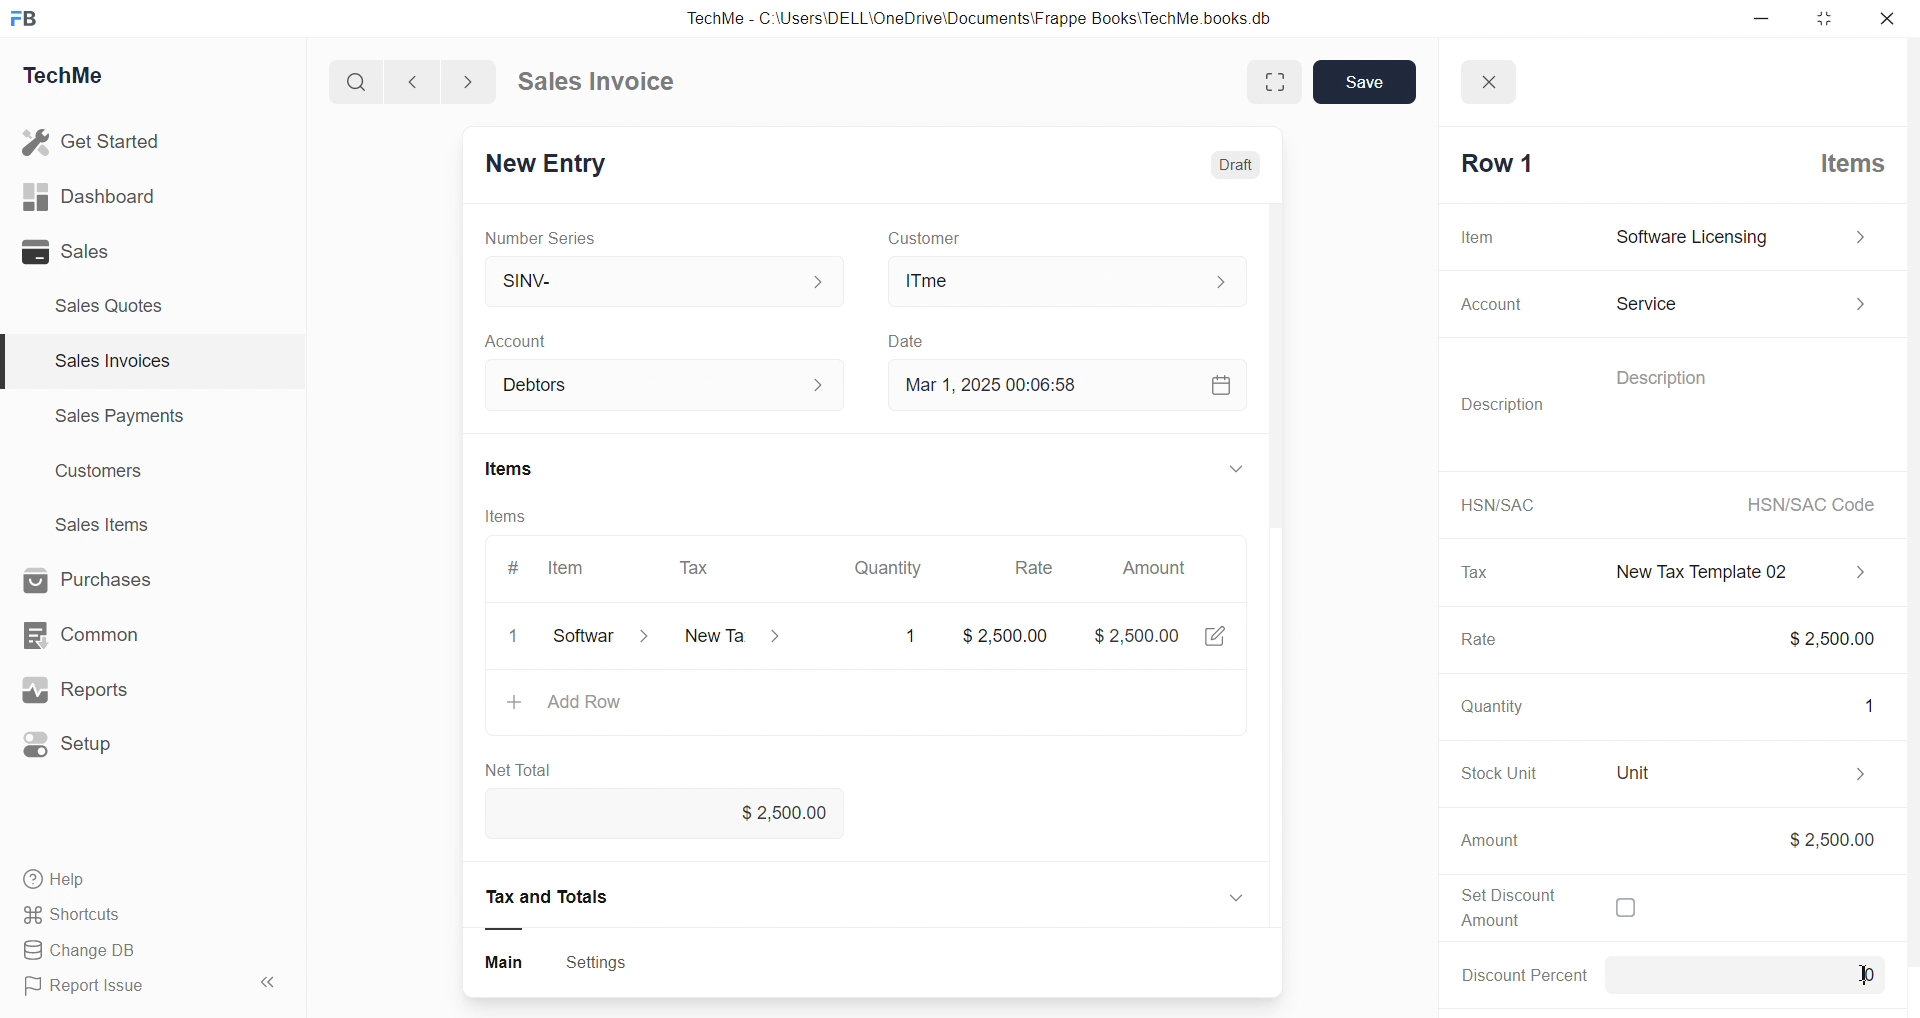 The height and width of the screenshot is (1018, 1920). What do you see at coordinates (80, 916) in the screenshot?
I see ` Shortcuts` at bounding box center [80, 916].